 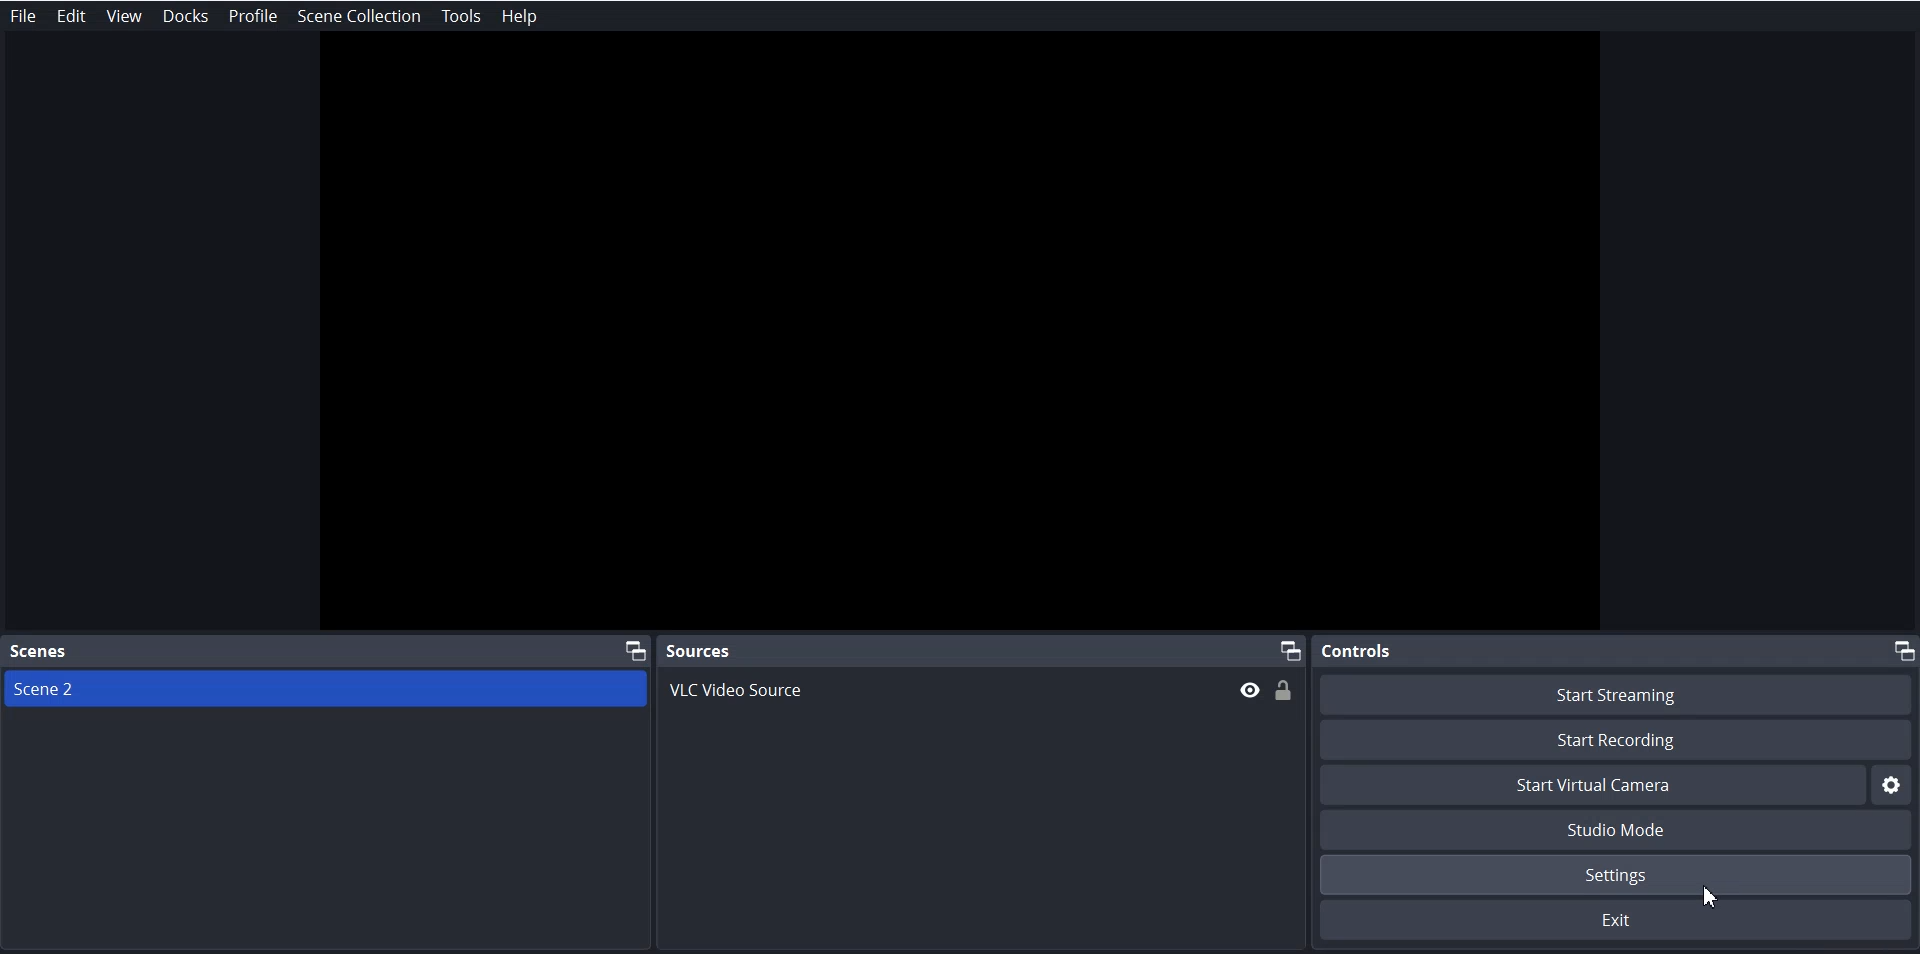 What do you see at coordinates (1713, 895) in the screenshot?
I see `cursor on Settings` at bounding box center [1713, 895].